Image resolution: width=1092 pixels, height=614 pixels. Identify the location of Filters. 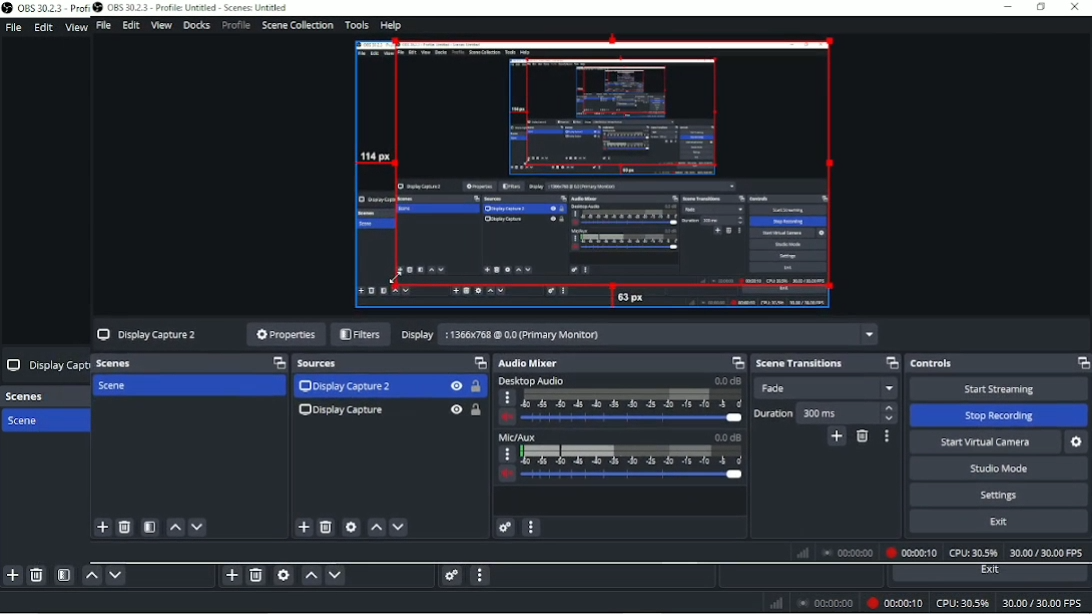
(356, 334).